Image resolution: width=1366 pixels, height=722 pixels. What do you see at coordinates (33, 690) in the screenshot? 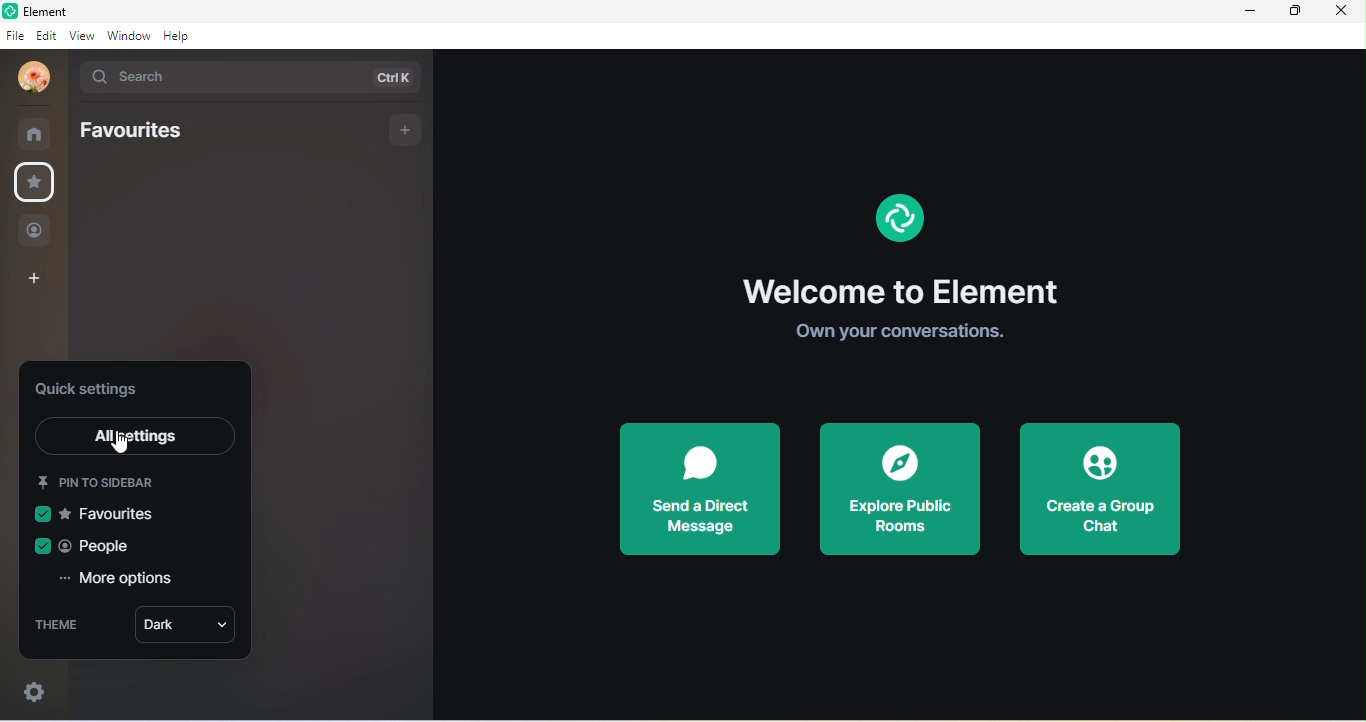
I see `settings` at bounding box center [33, 690].